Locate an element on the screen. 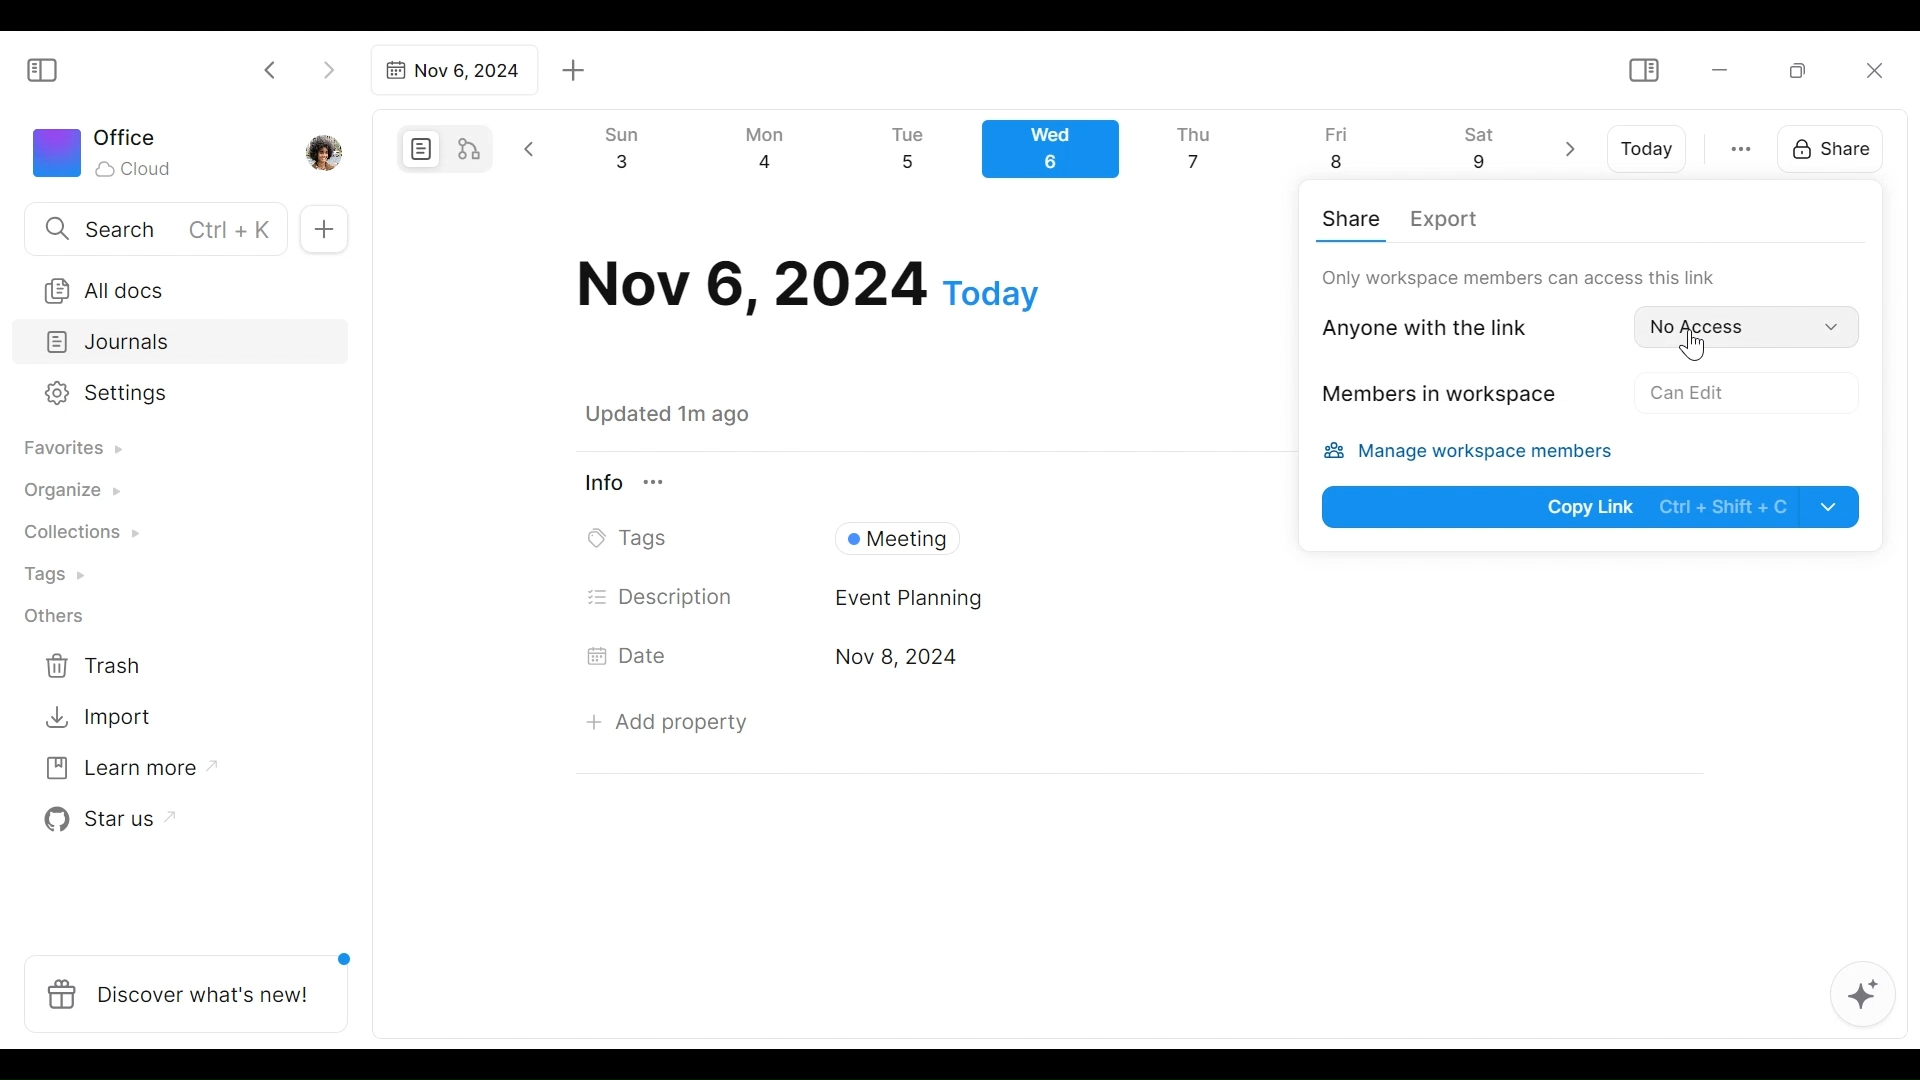  Trash is located at coordinates (95, 666).